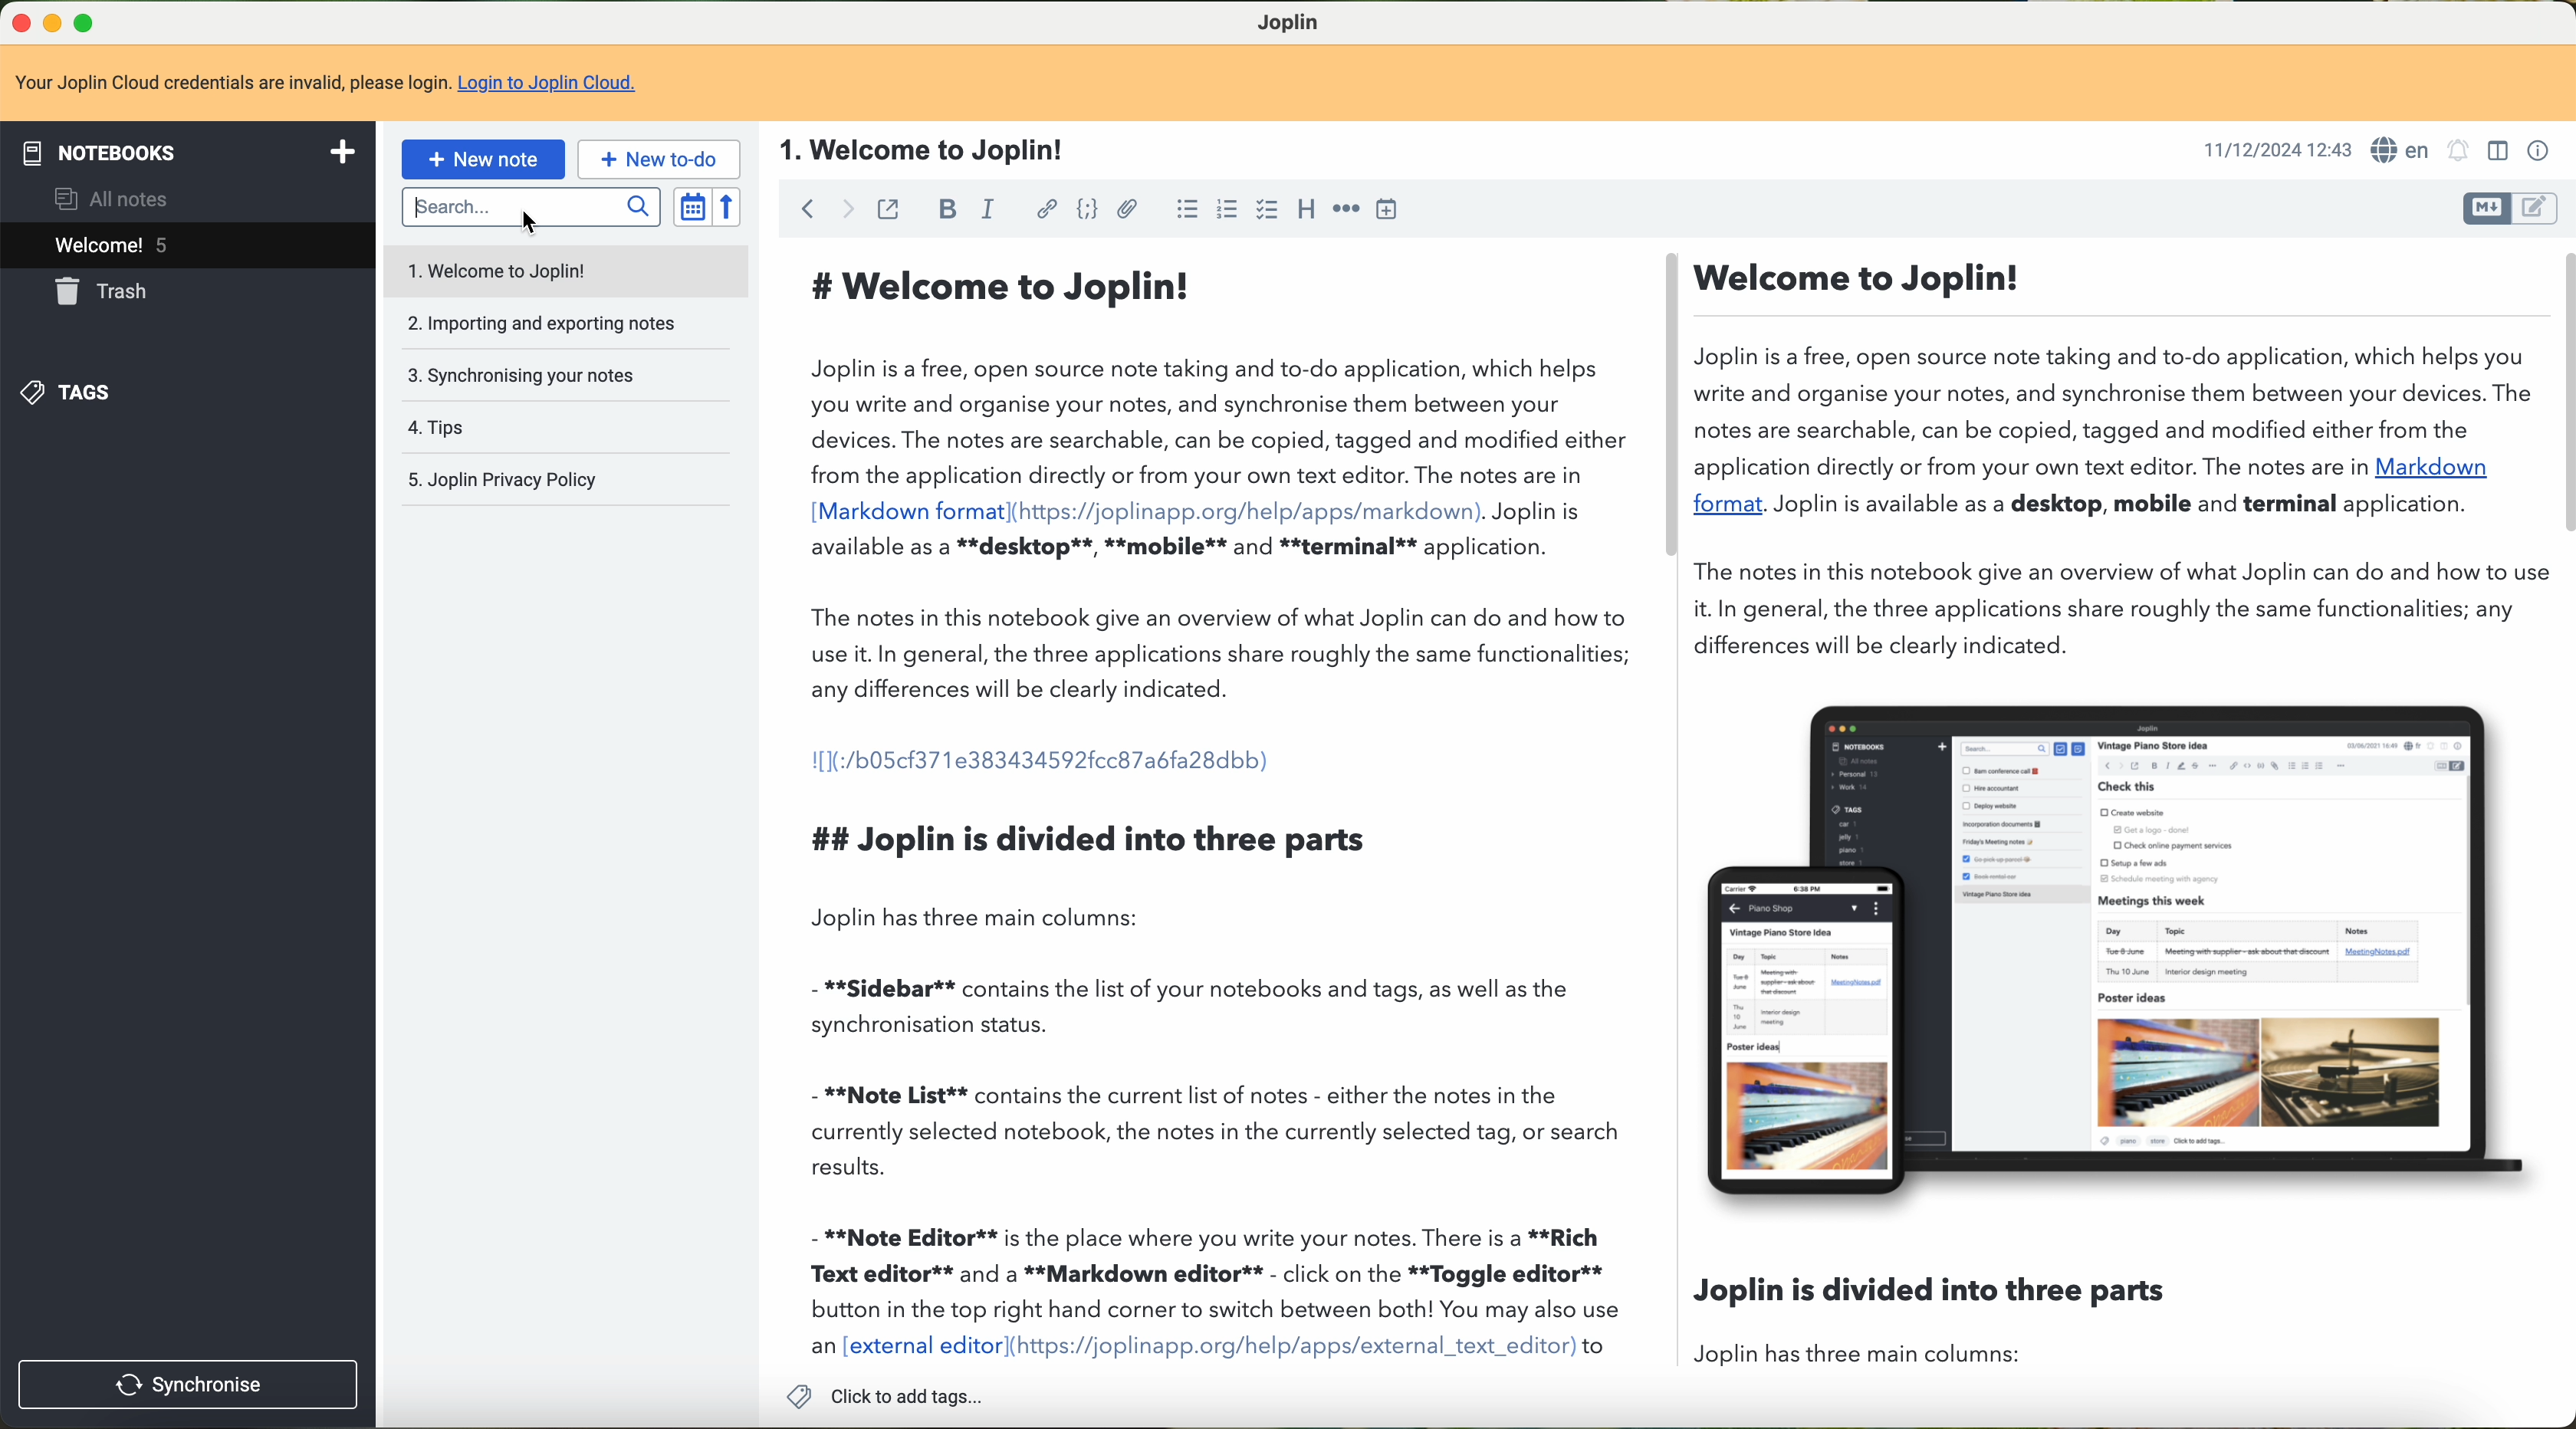 Image resolution: width=2576 pixels, height=1429 pixels. What do you see at coordinates (726, 205) in the screenshot?
I see `reverse sort order` at bounding box center [726, 205].